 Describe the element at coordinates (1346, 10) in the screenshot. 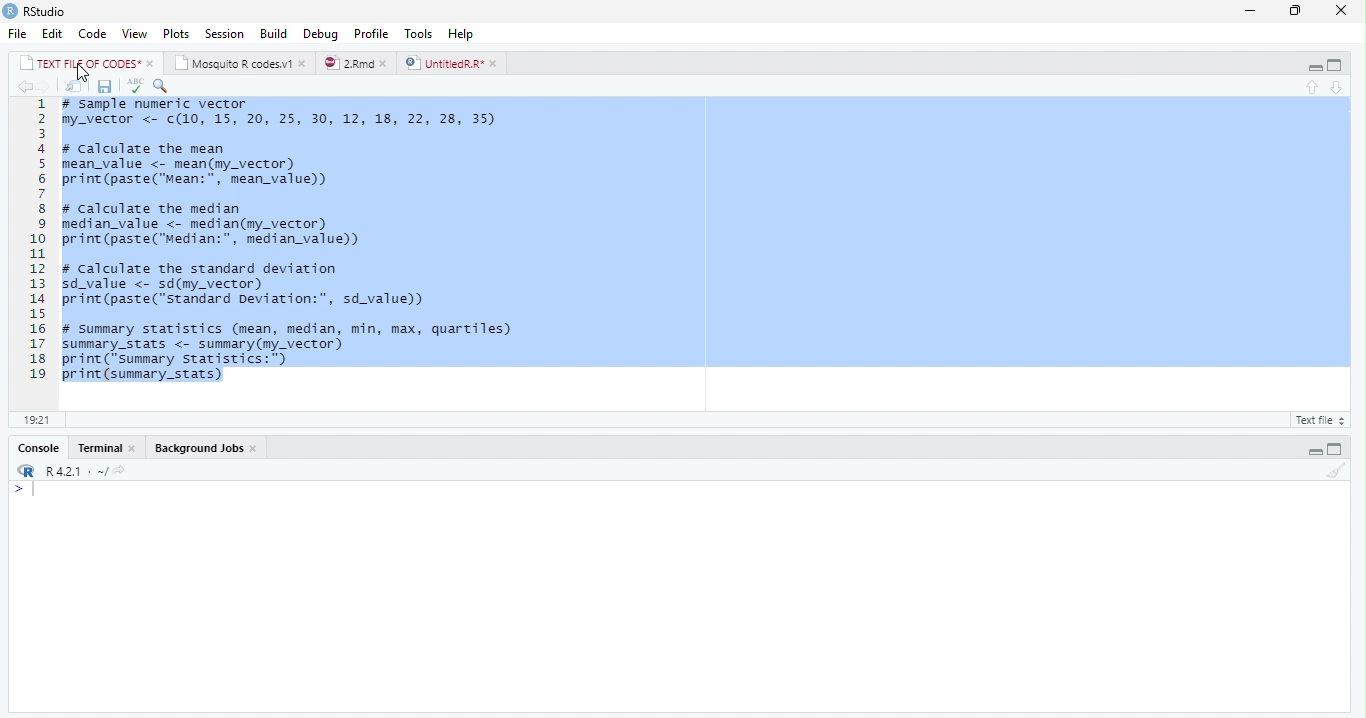

I see `close` at that location.